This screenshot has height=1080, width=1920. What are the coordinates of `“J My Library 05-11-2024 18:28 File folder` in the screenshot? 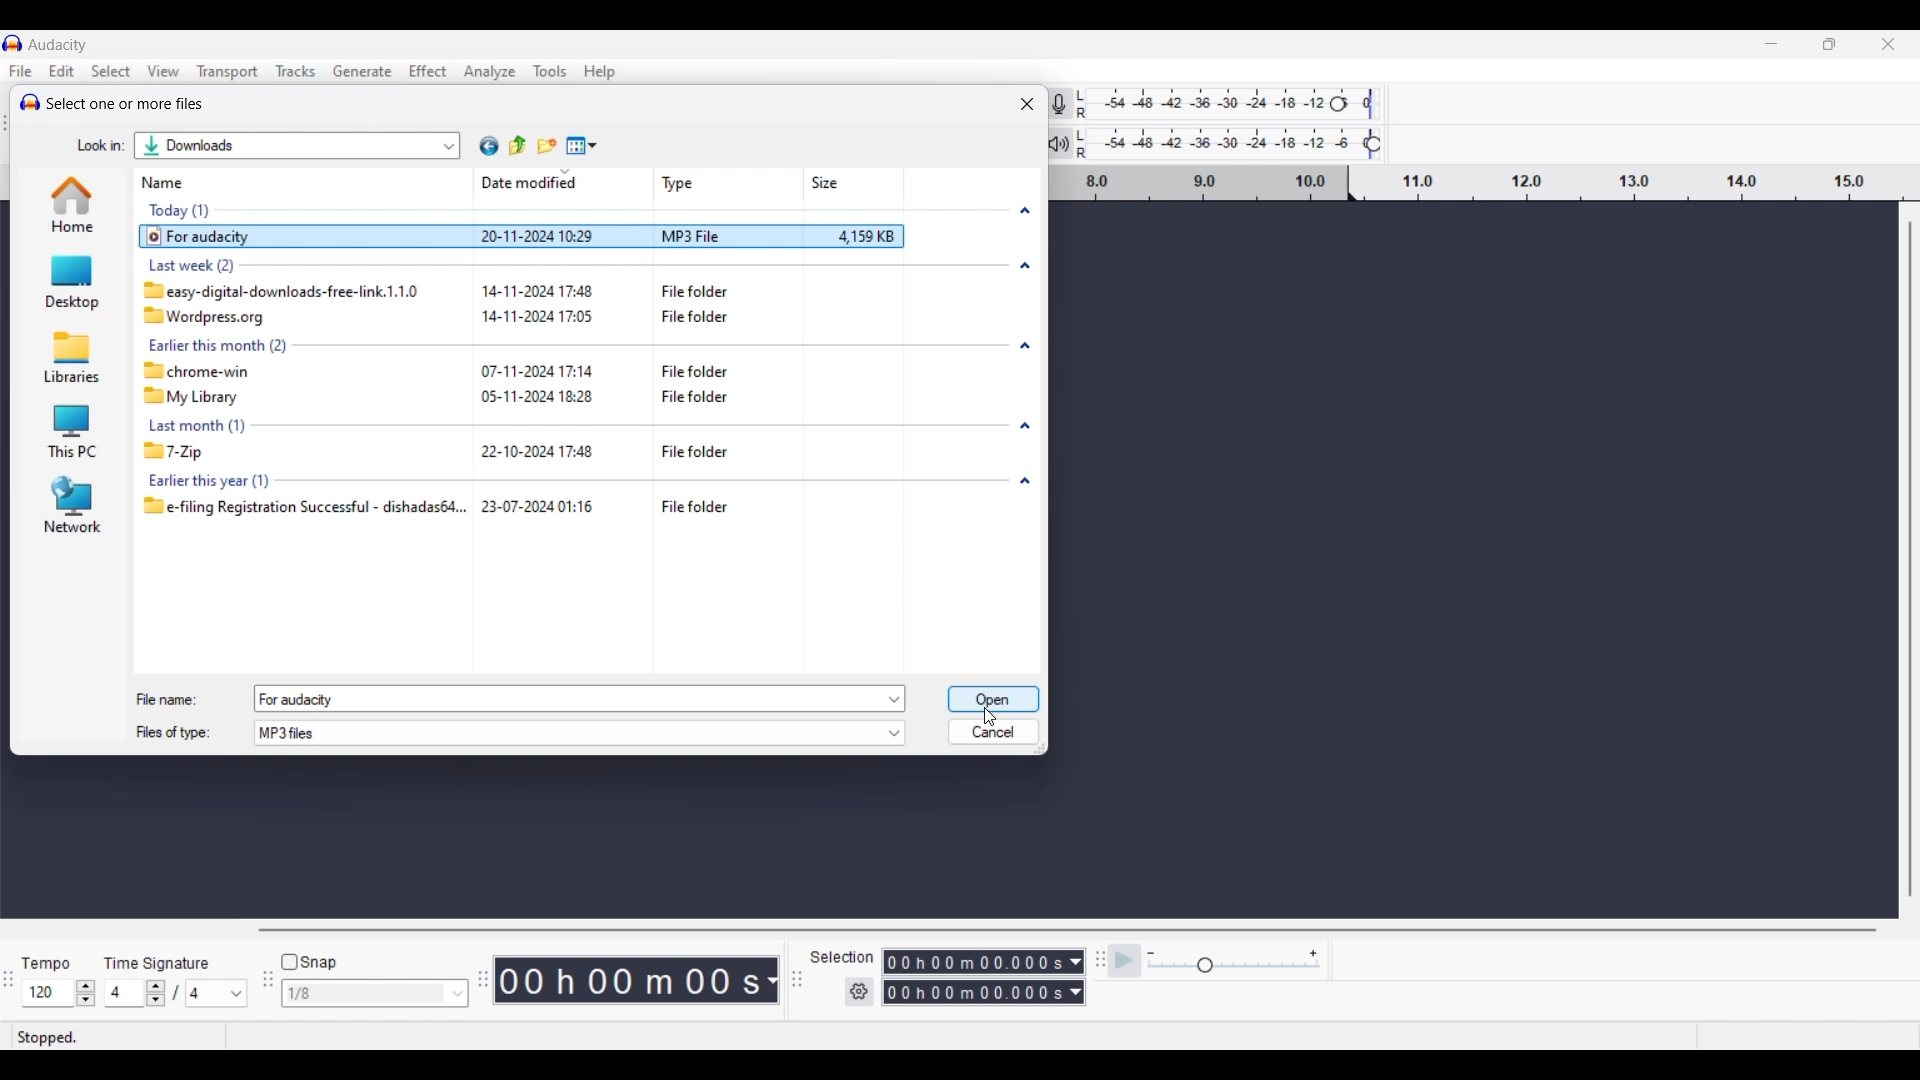 It's located at (474, 397).